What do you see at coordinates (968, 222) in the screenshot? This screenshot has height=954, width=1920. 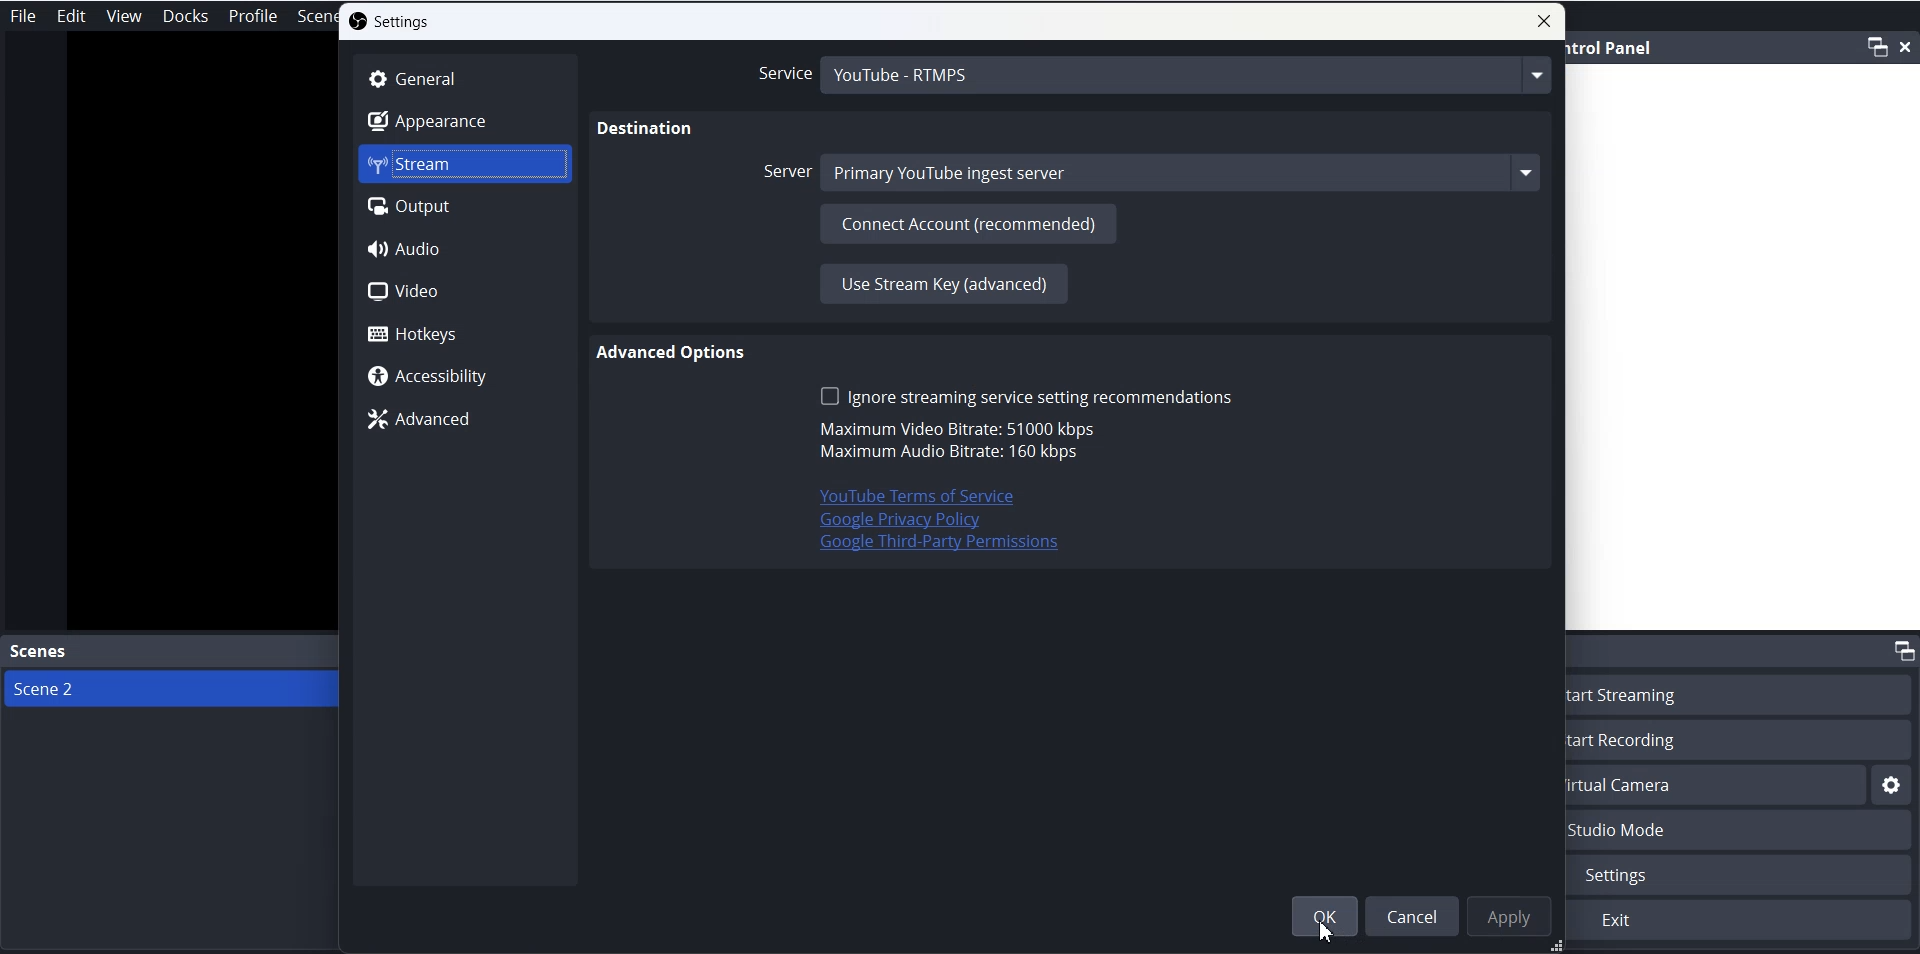 I see `Connect account recommended` at bounding box center [968, 222].